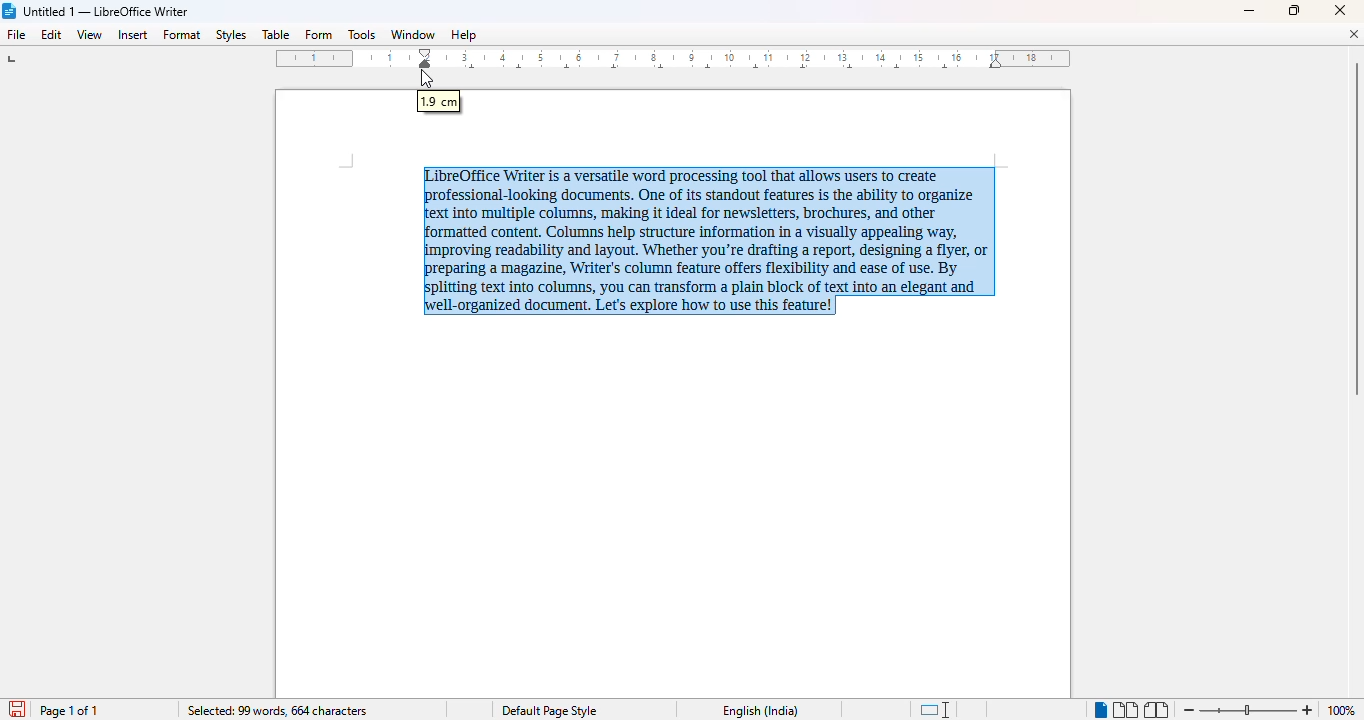 The width and height of the screenshot is (1364, 720). I want to click on edit, so click(52, 34).